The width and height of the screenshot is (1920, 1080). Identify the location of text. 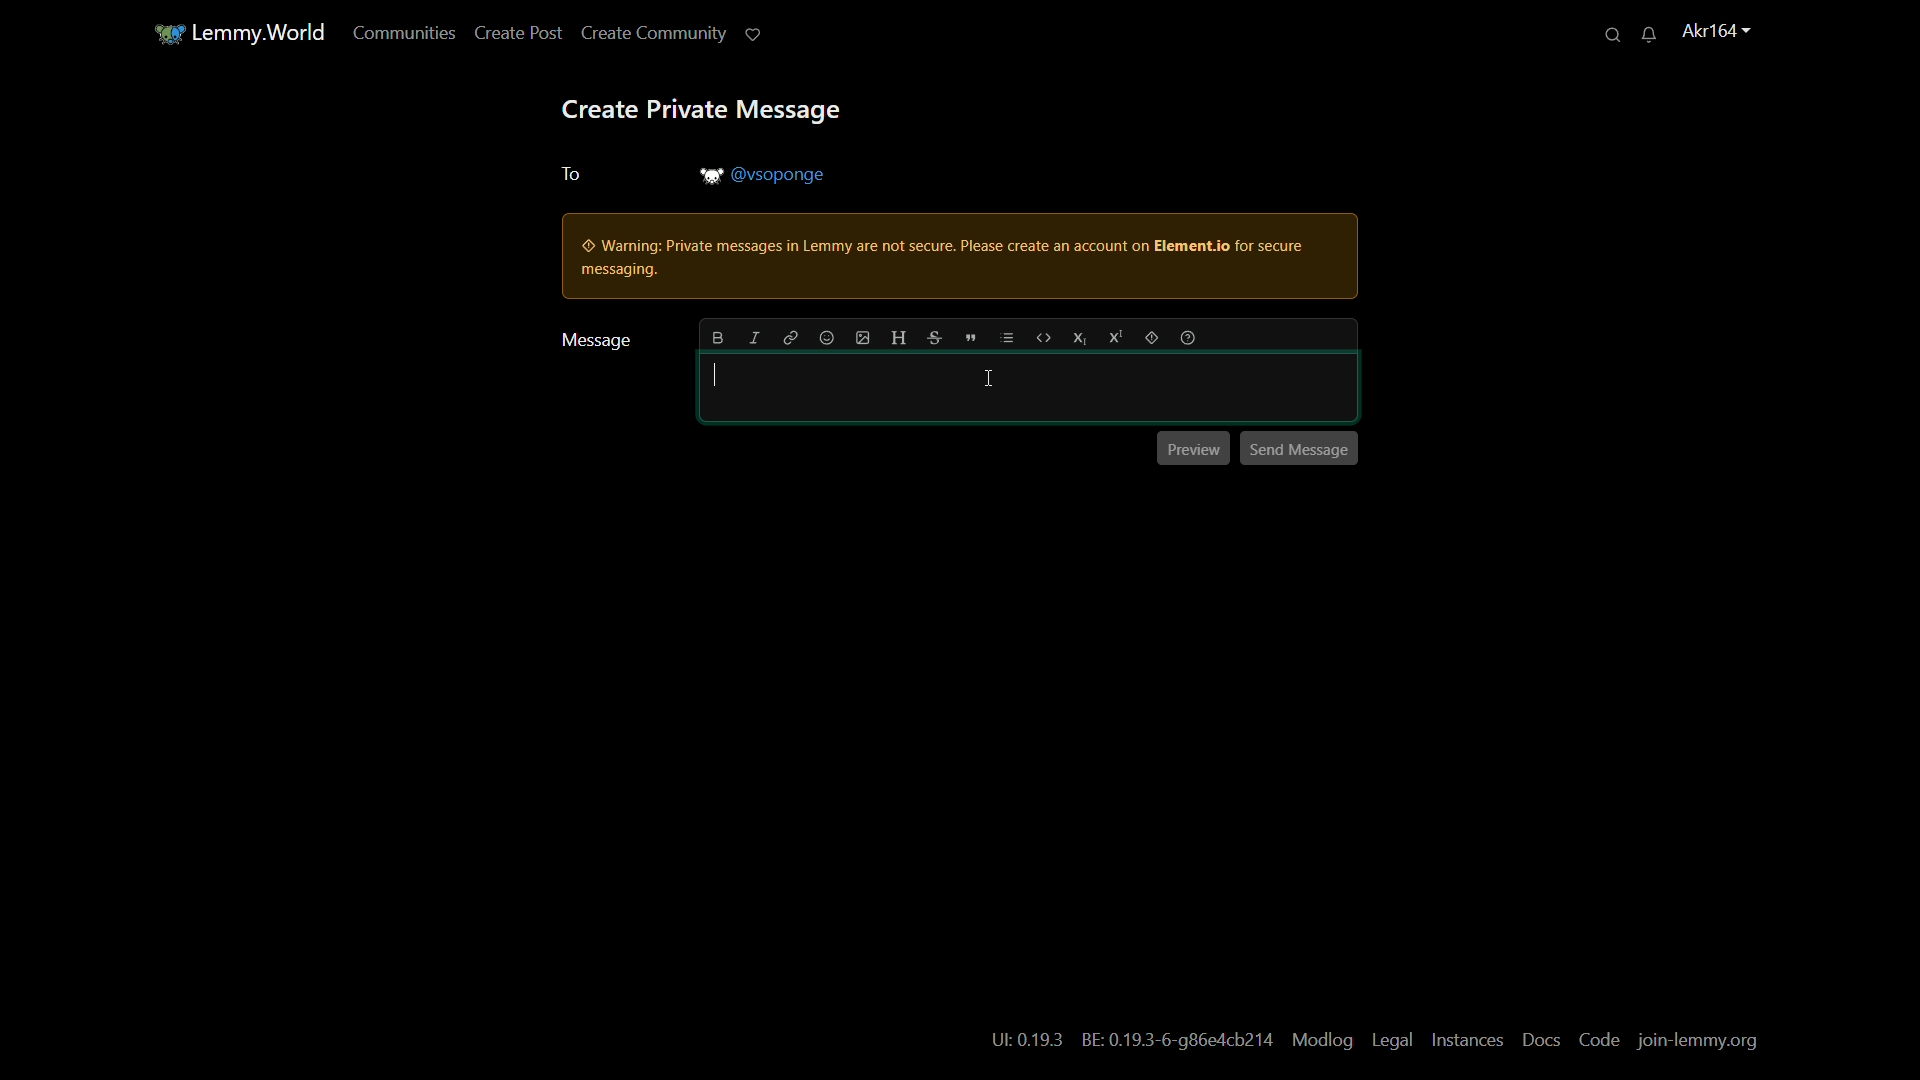
(1132, 1041).